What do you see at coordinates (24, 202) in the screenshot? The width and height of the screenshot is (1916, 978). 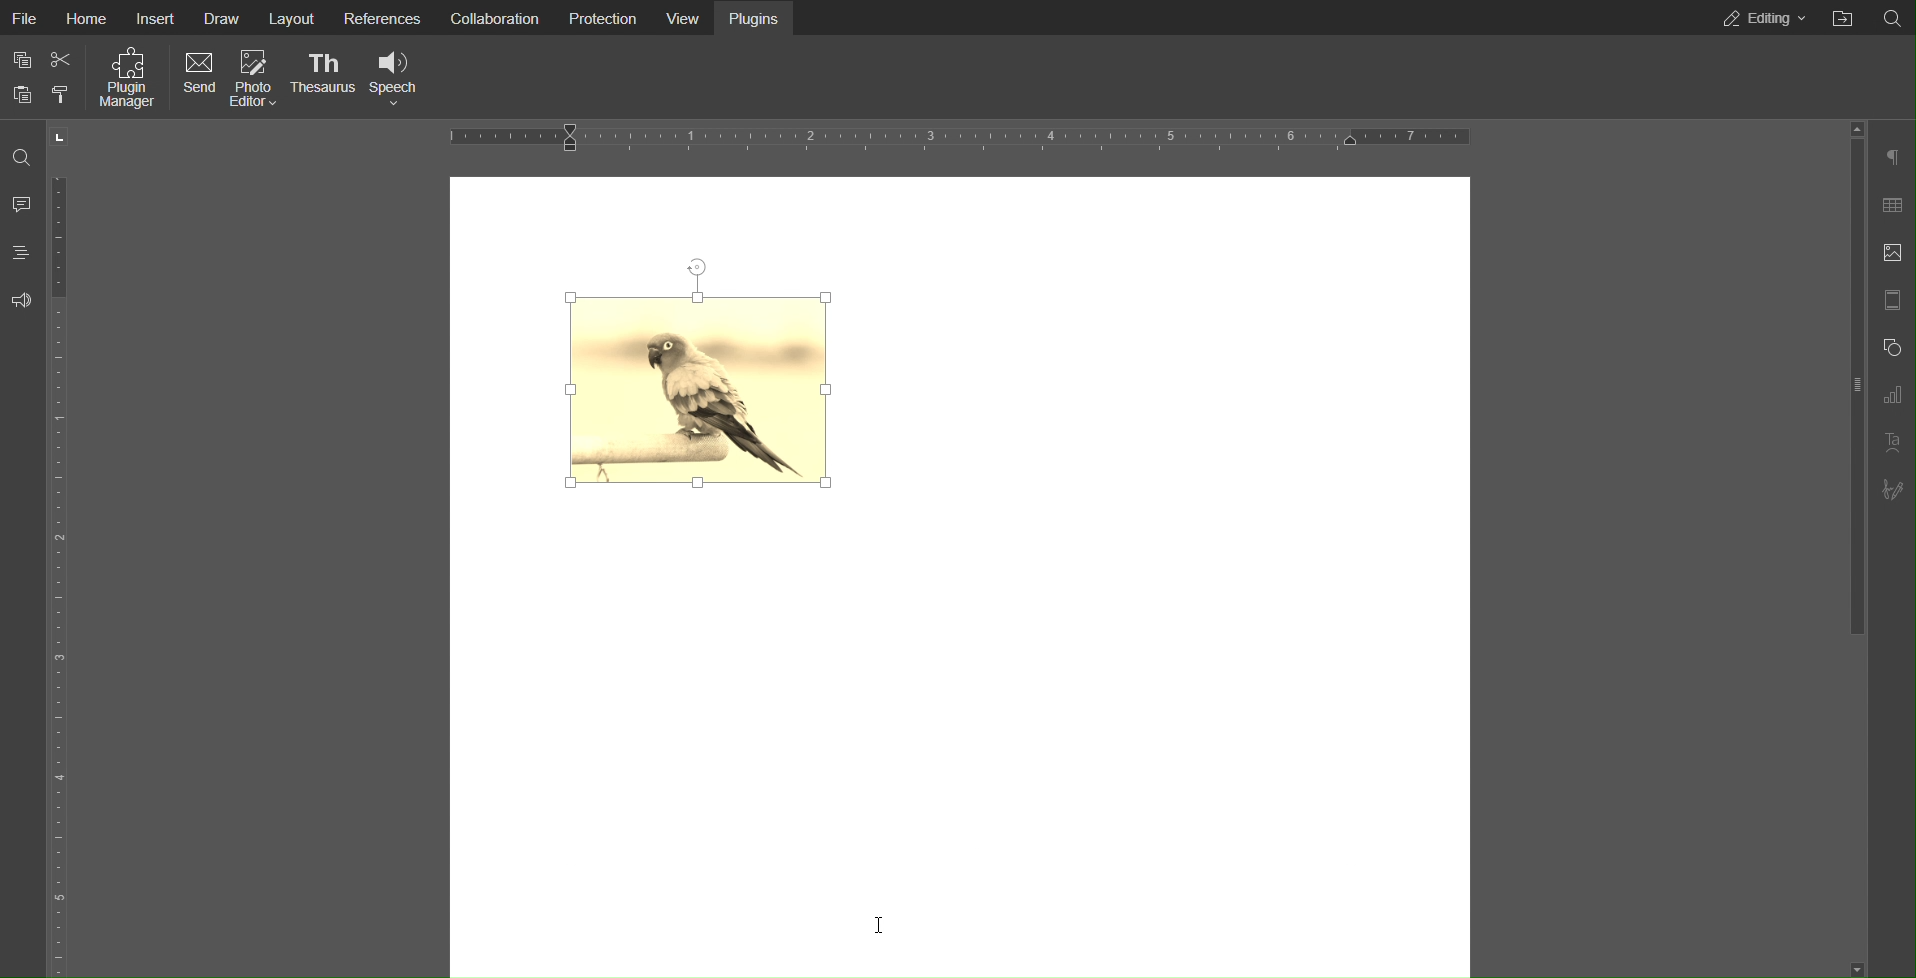 I see `Comments` at bounding box center [24, 202].